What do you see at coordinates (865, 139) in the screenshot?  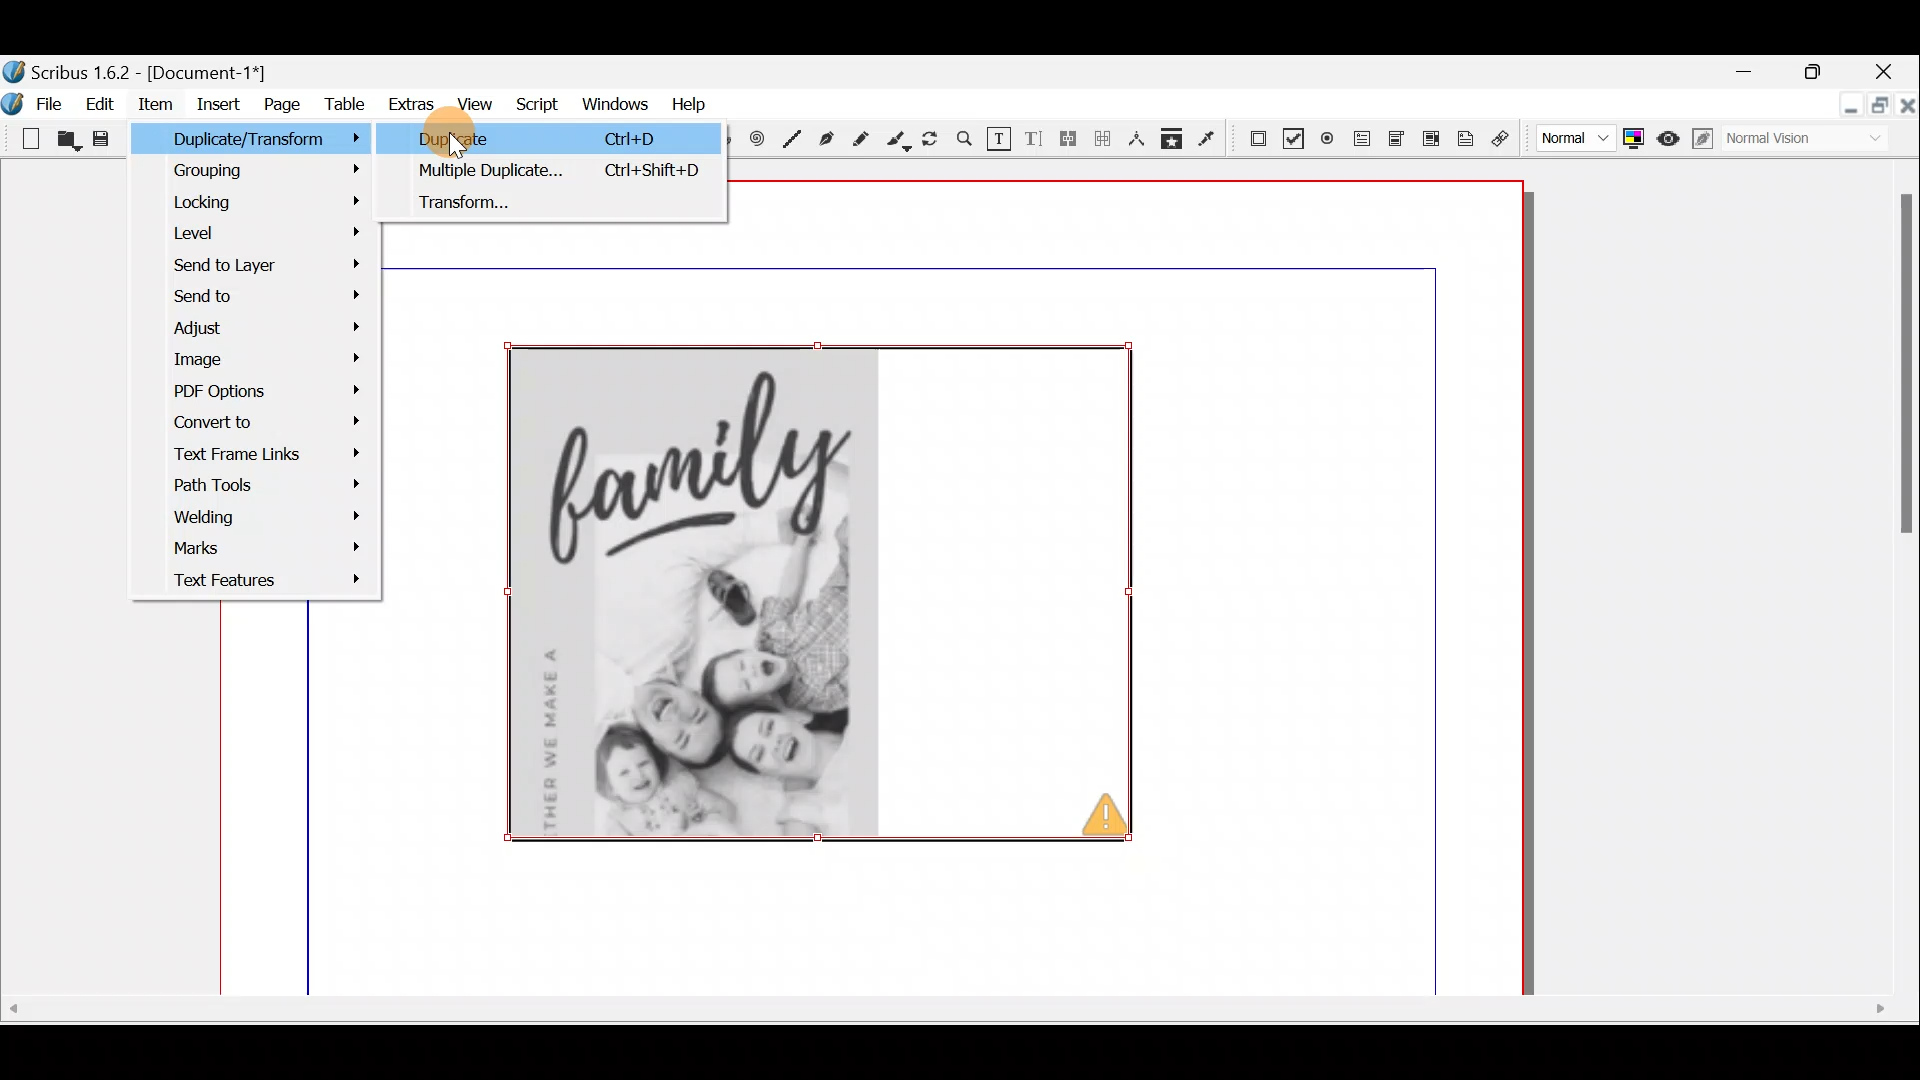 I see `Freehand line` at bounding box center [865, 139].